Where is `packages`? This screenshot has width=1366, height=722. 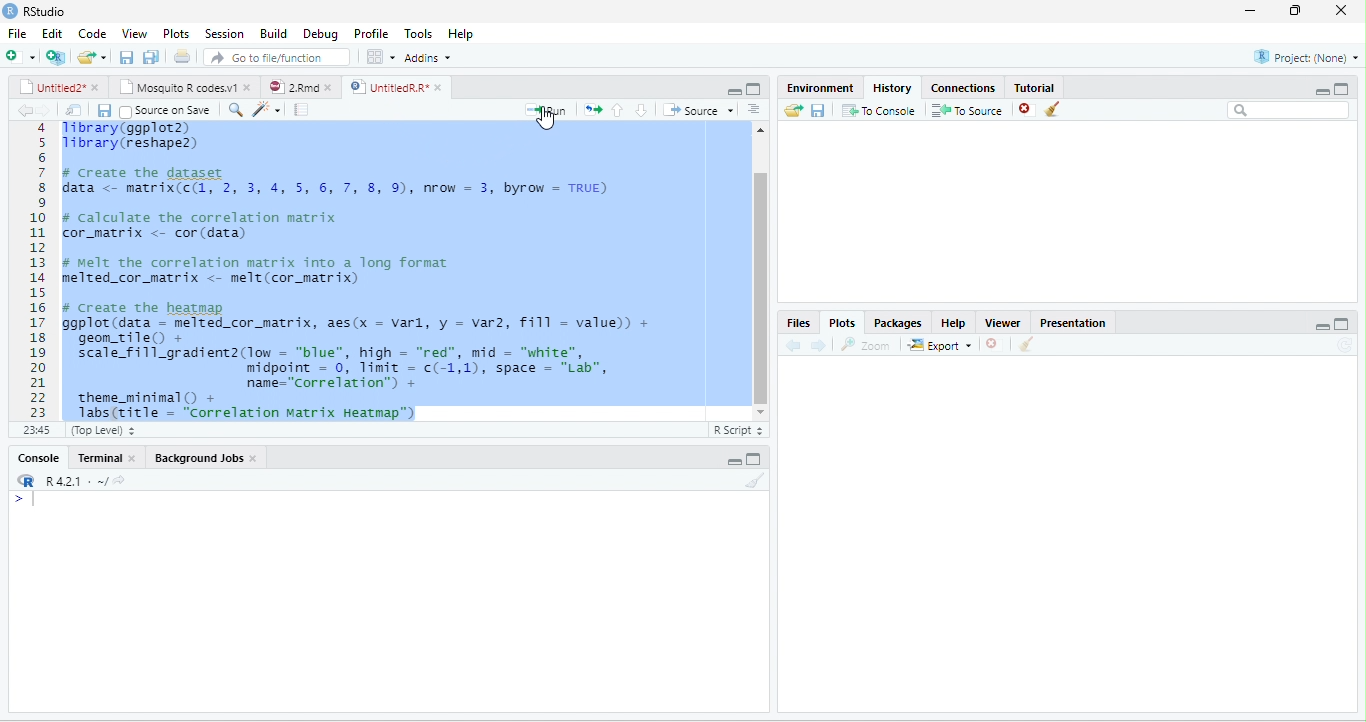 packages is located at coordinates (897, 322).